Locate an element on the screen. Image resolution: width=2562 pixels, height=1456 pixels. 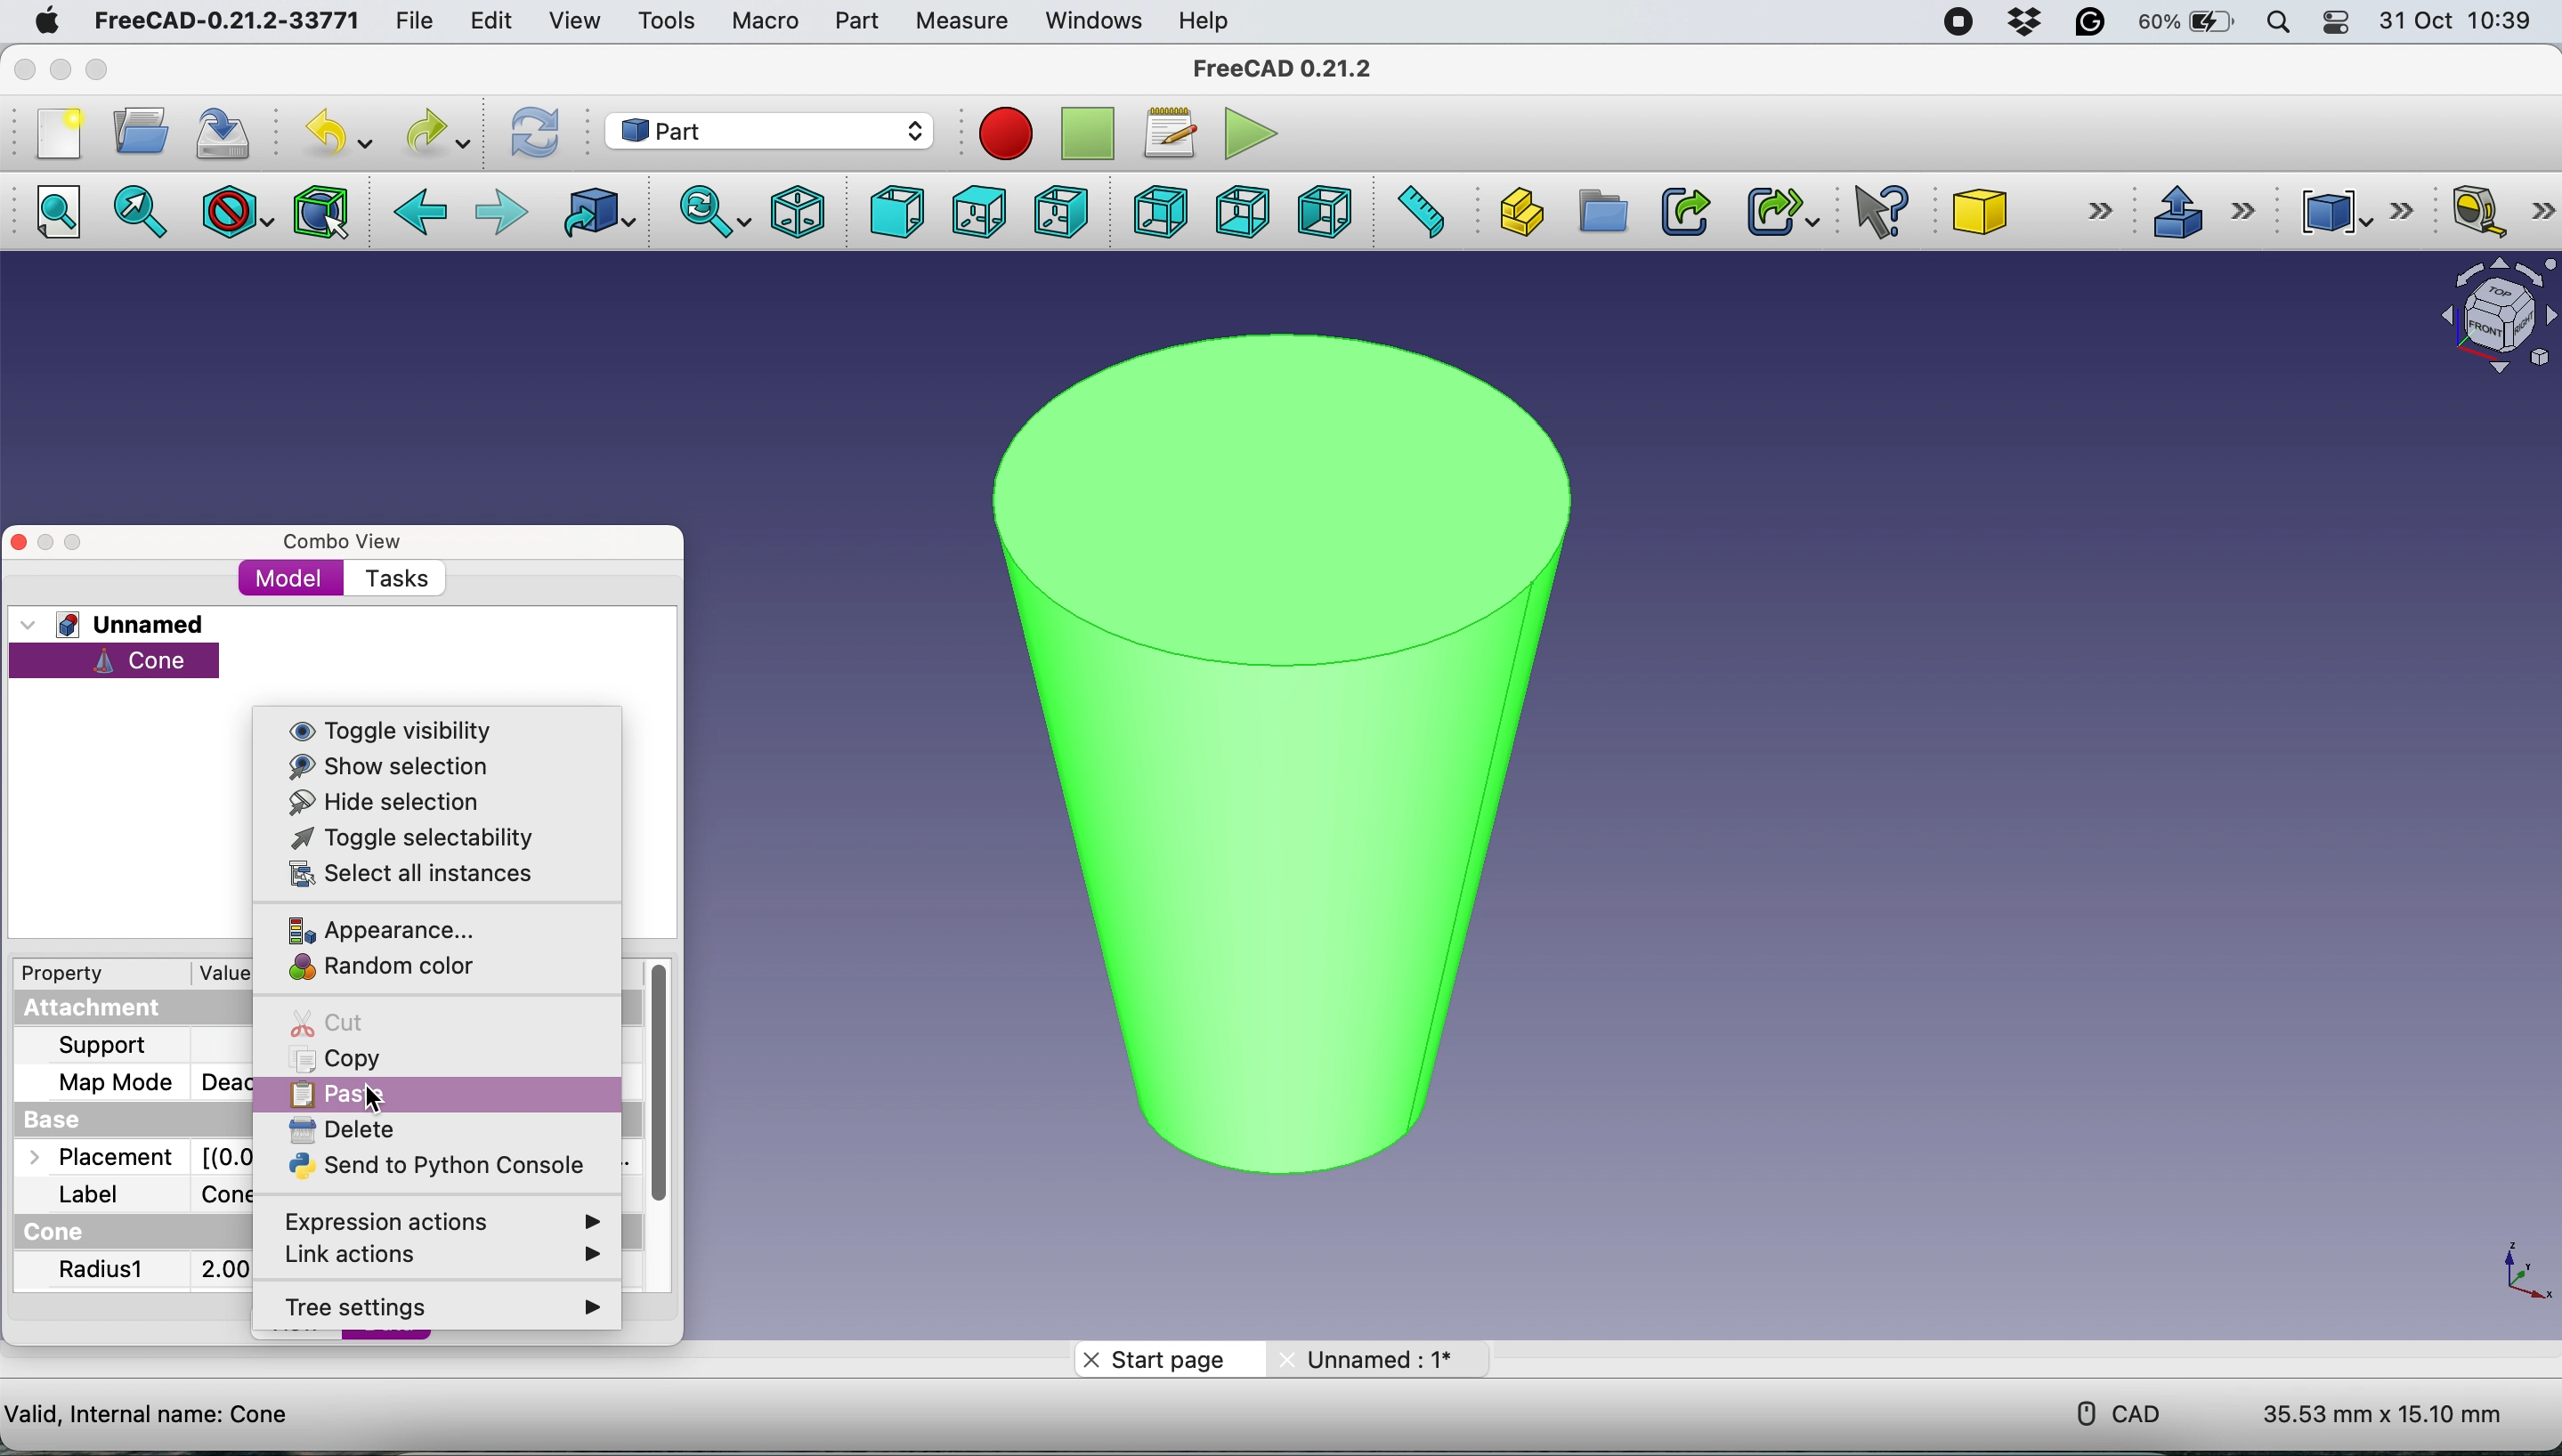
cone is located at coordinates (61, 1233).